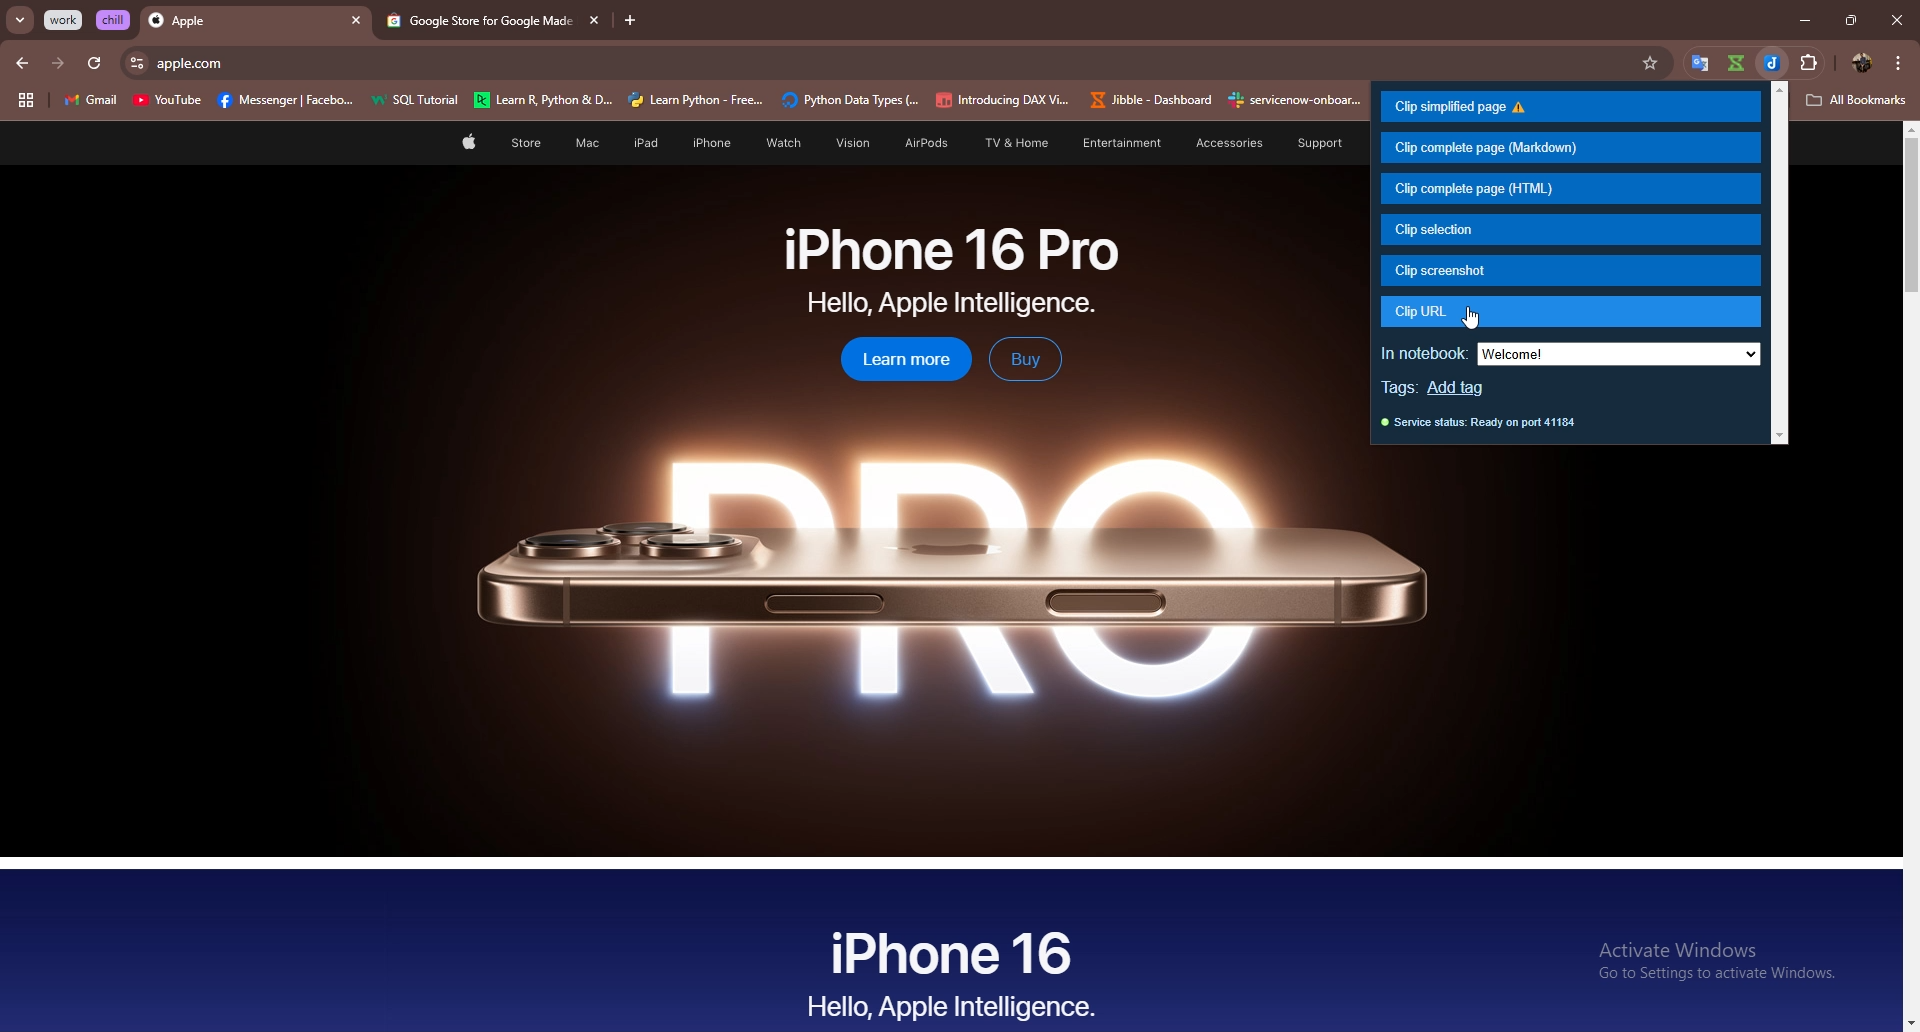  I want to click on chill, so click(115, 19).